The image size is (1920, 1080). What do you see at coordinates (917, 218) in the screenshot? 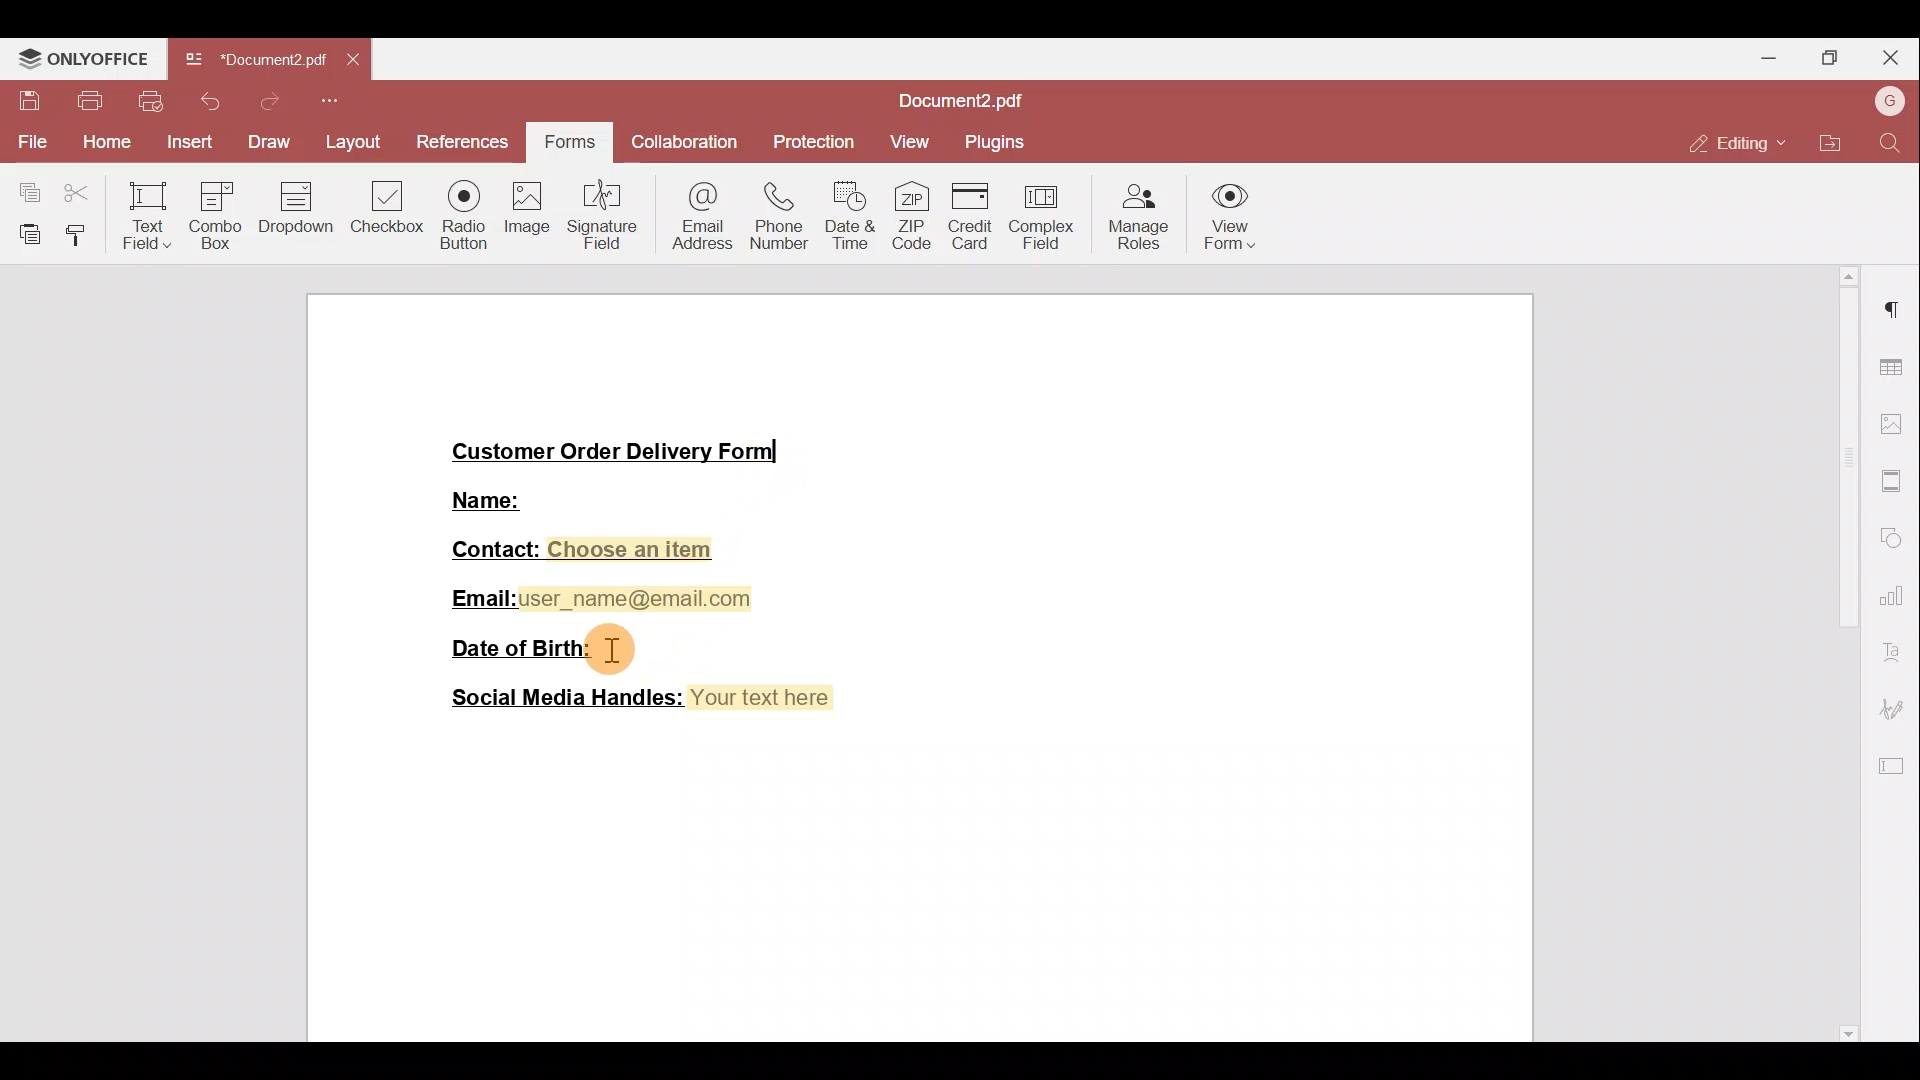
I see `ZIP code` at bounding box center [917, 218].